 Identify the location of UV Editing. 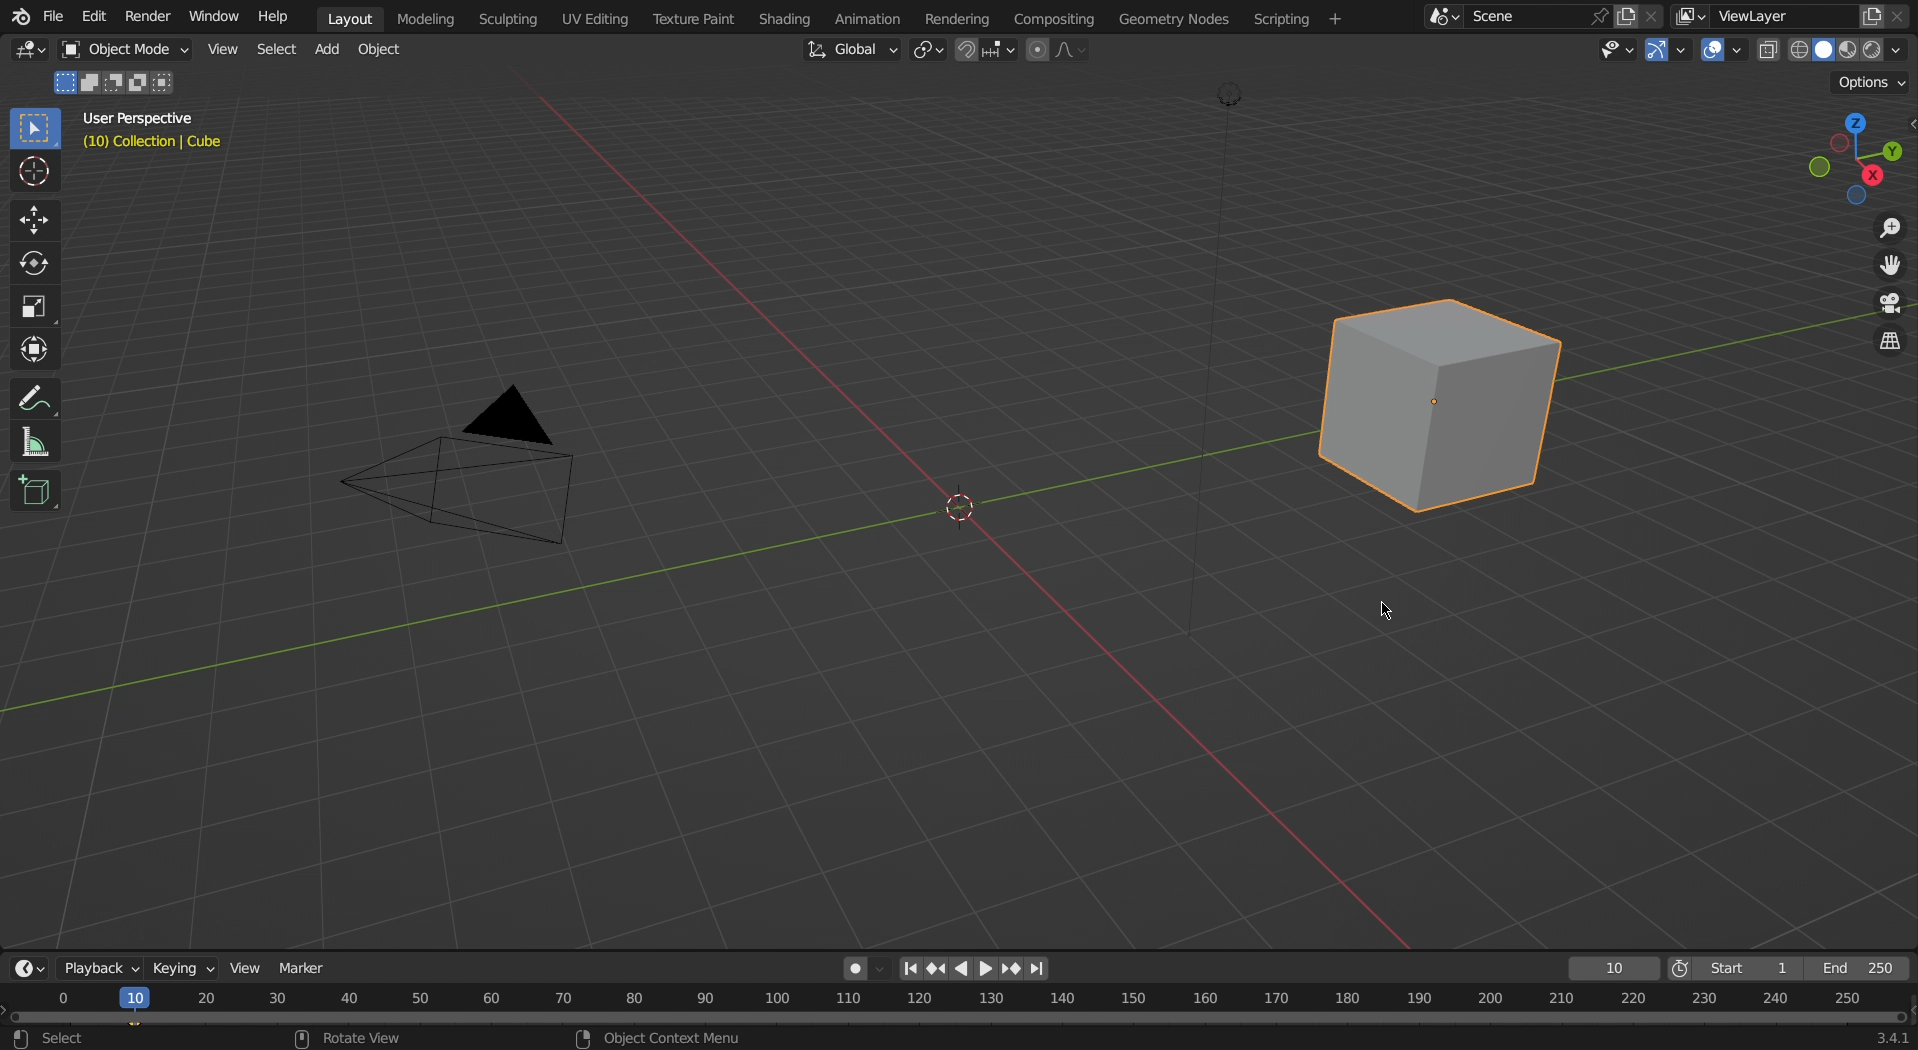
(594, 18).